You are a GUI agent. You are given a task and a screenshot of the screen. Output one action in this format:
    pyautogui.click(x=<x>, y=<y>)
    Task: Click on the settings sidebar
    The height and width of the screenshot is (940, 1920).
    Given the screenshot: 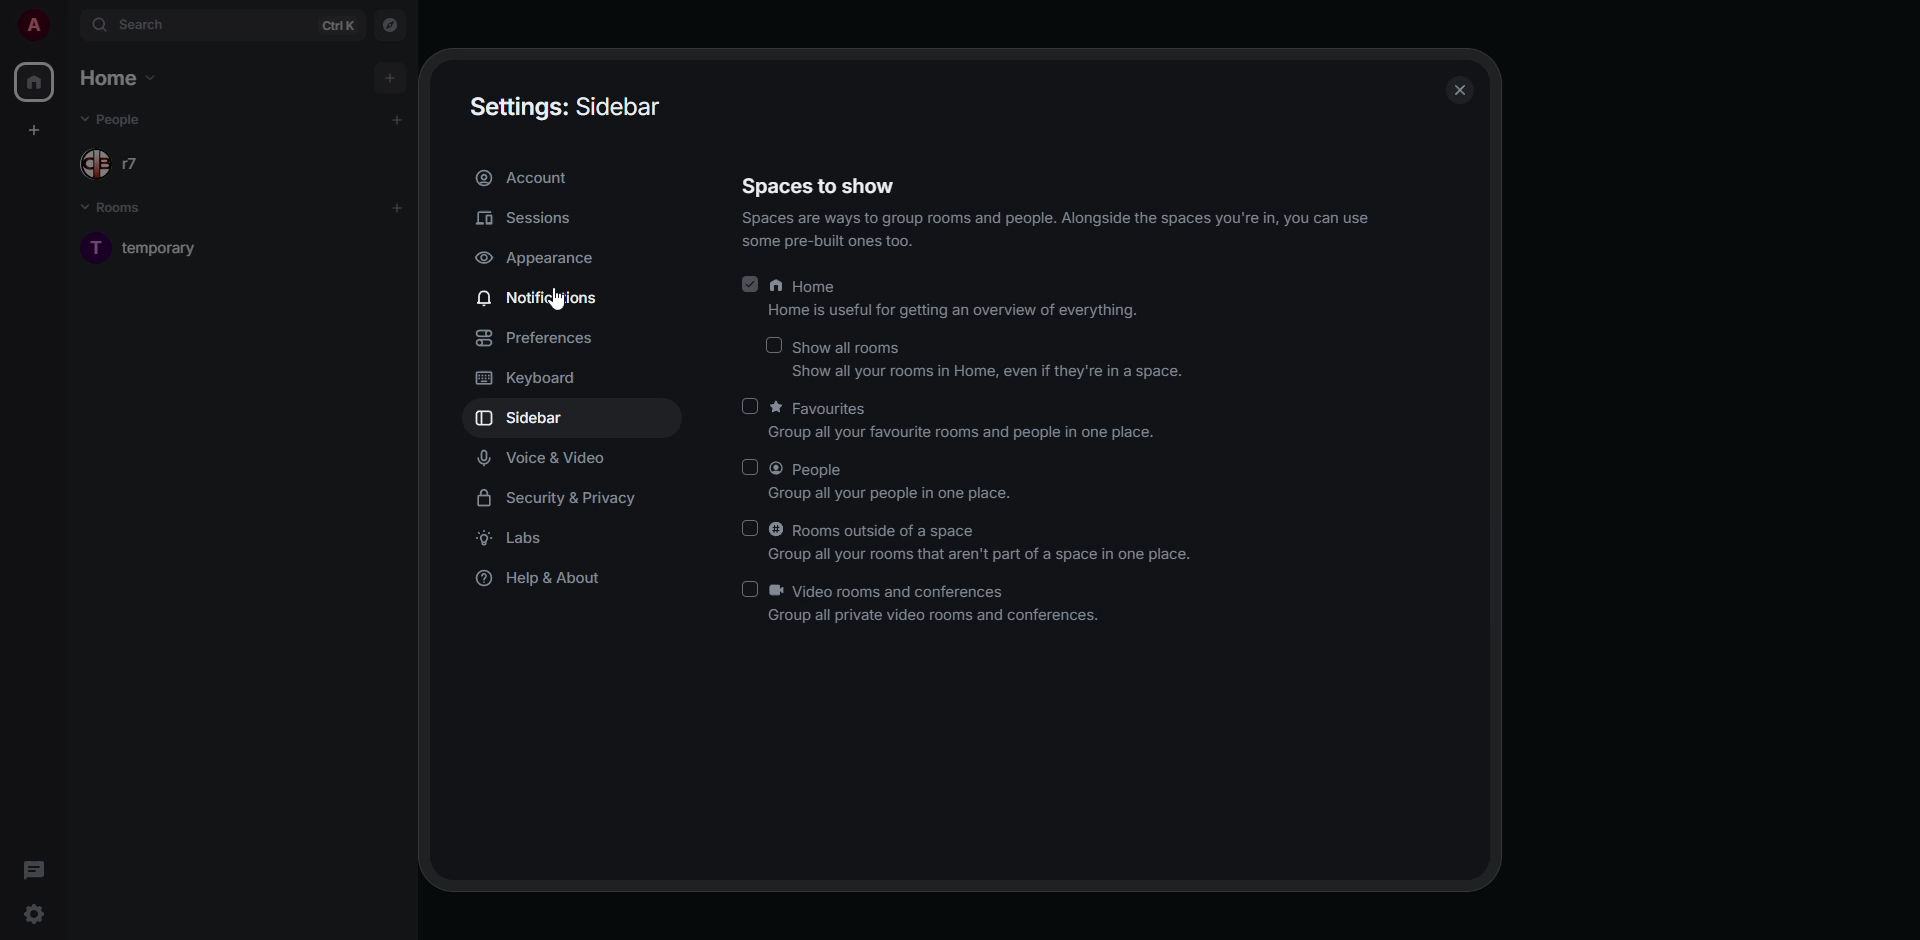 What is the action you would take?
    pyautogui.click(x=573, y=106)
    